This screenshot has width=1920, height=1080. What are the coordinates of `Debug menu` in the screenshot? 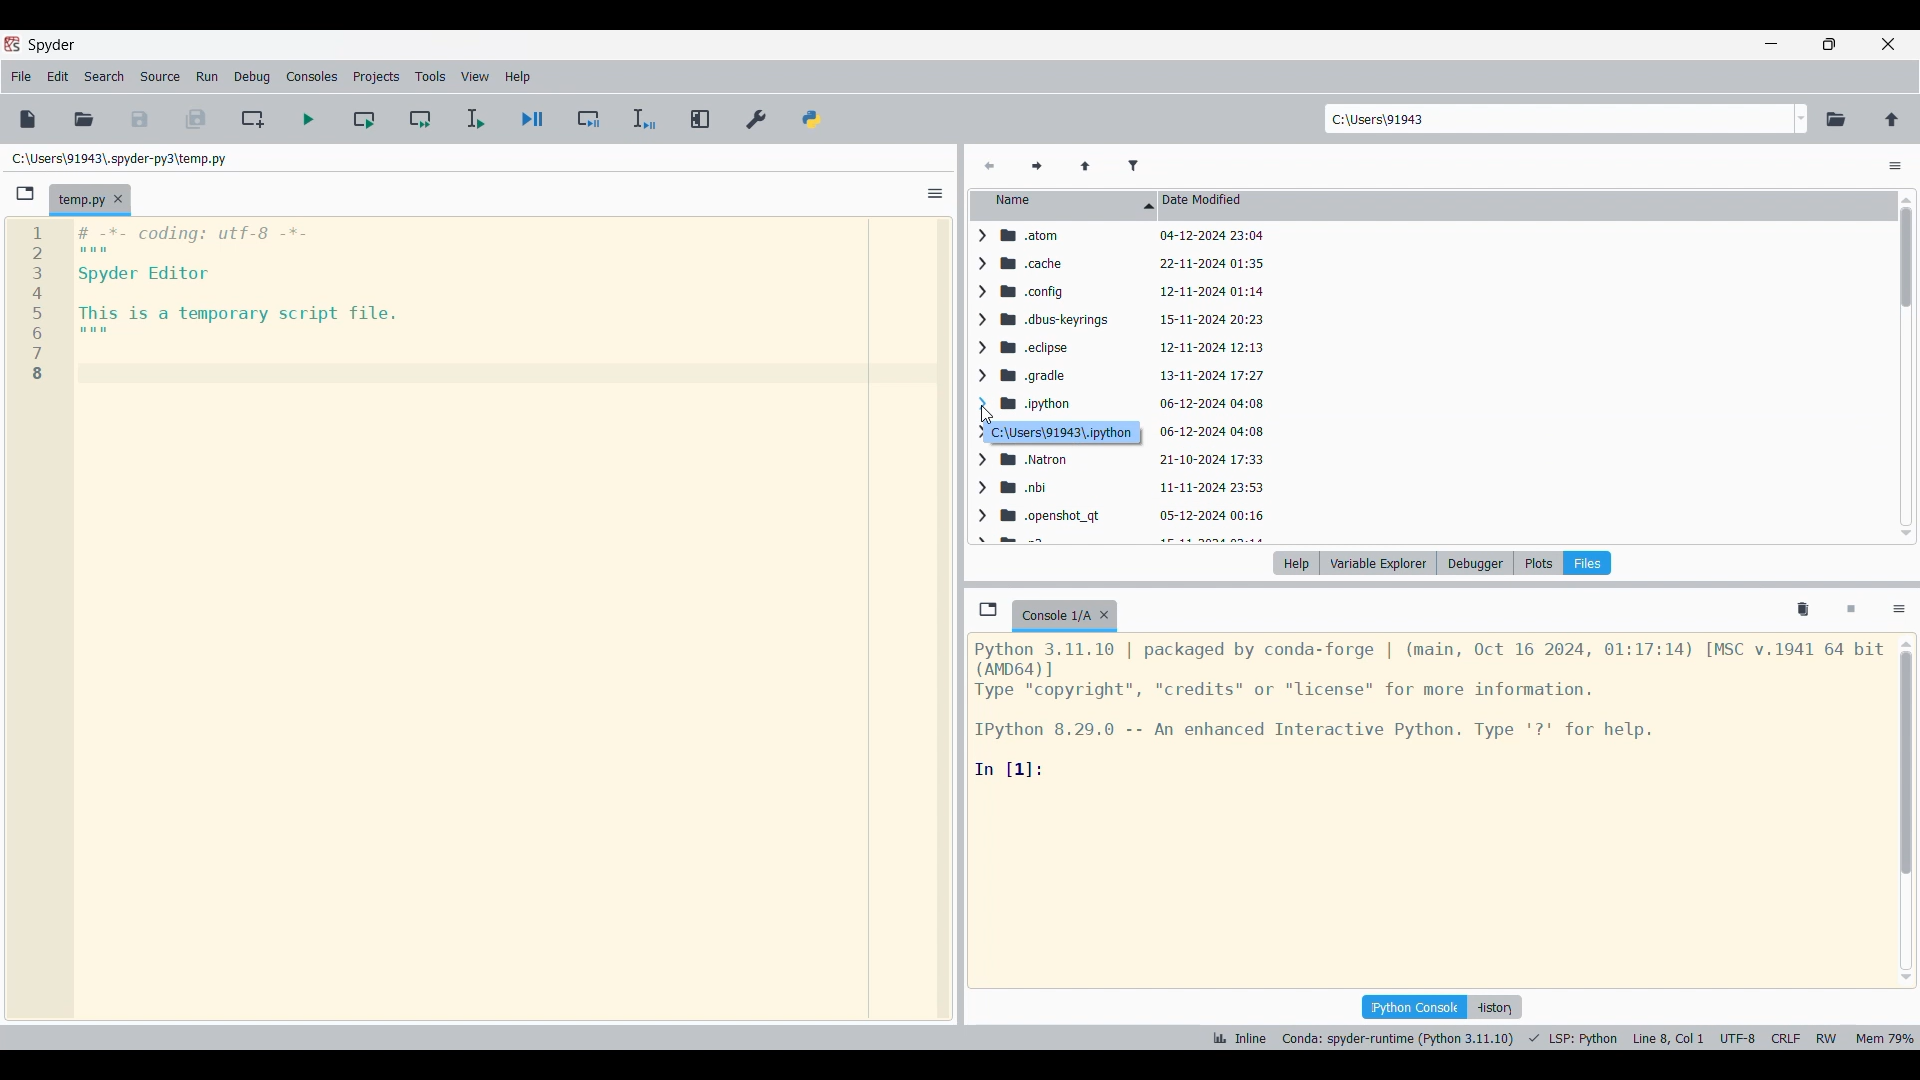 It's located at (253, 77).